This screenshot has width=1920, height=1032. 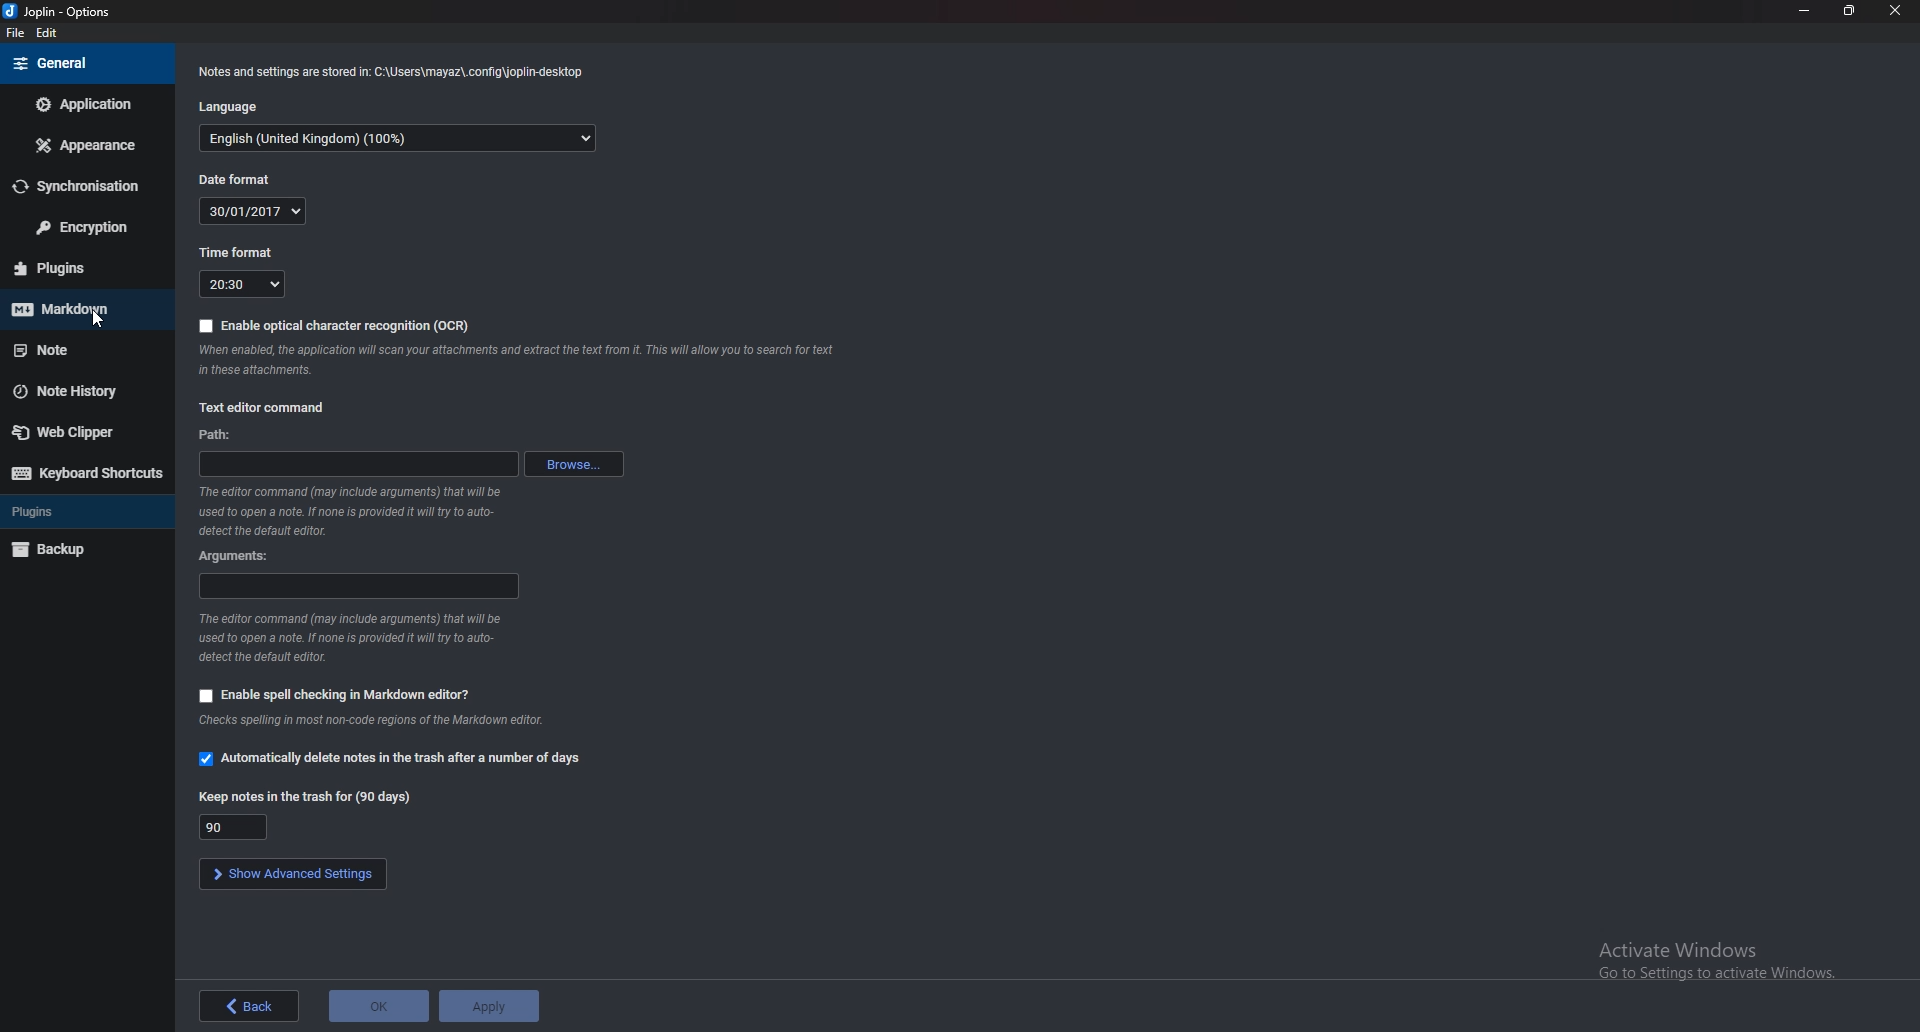 What do you see at coordinates (292, 874) in the screenshot?
I see `Show advanced settings` at bounding box center [292, 874].